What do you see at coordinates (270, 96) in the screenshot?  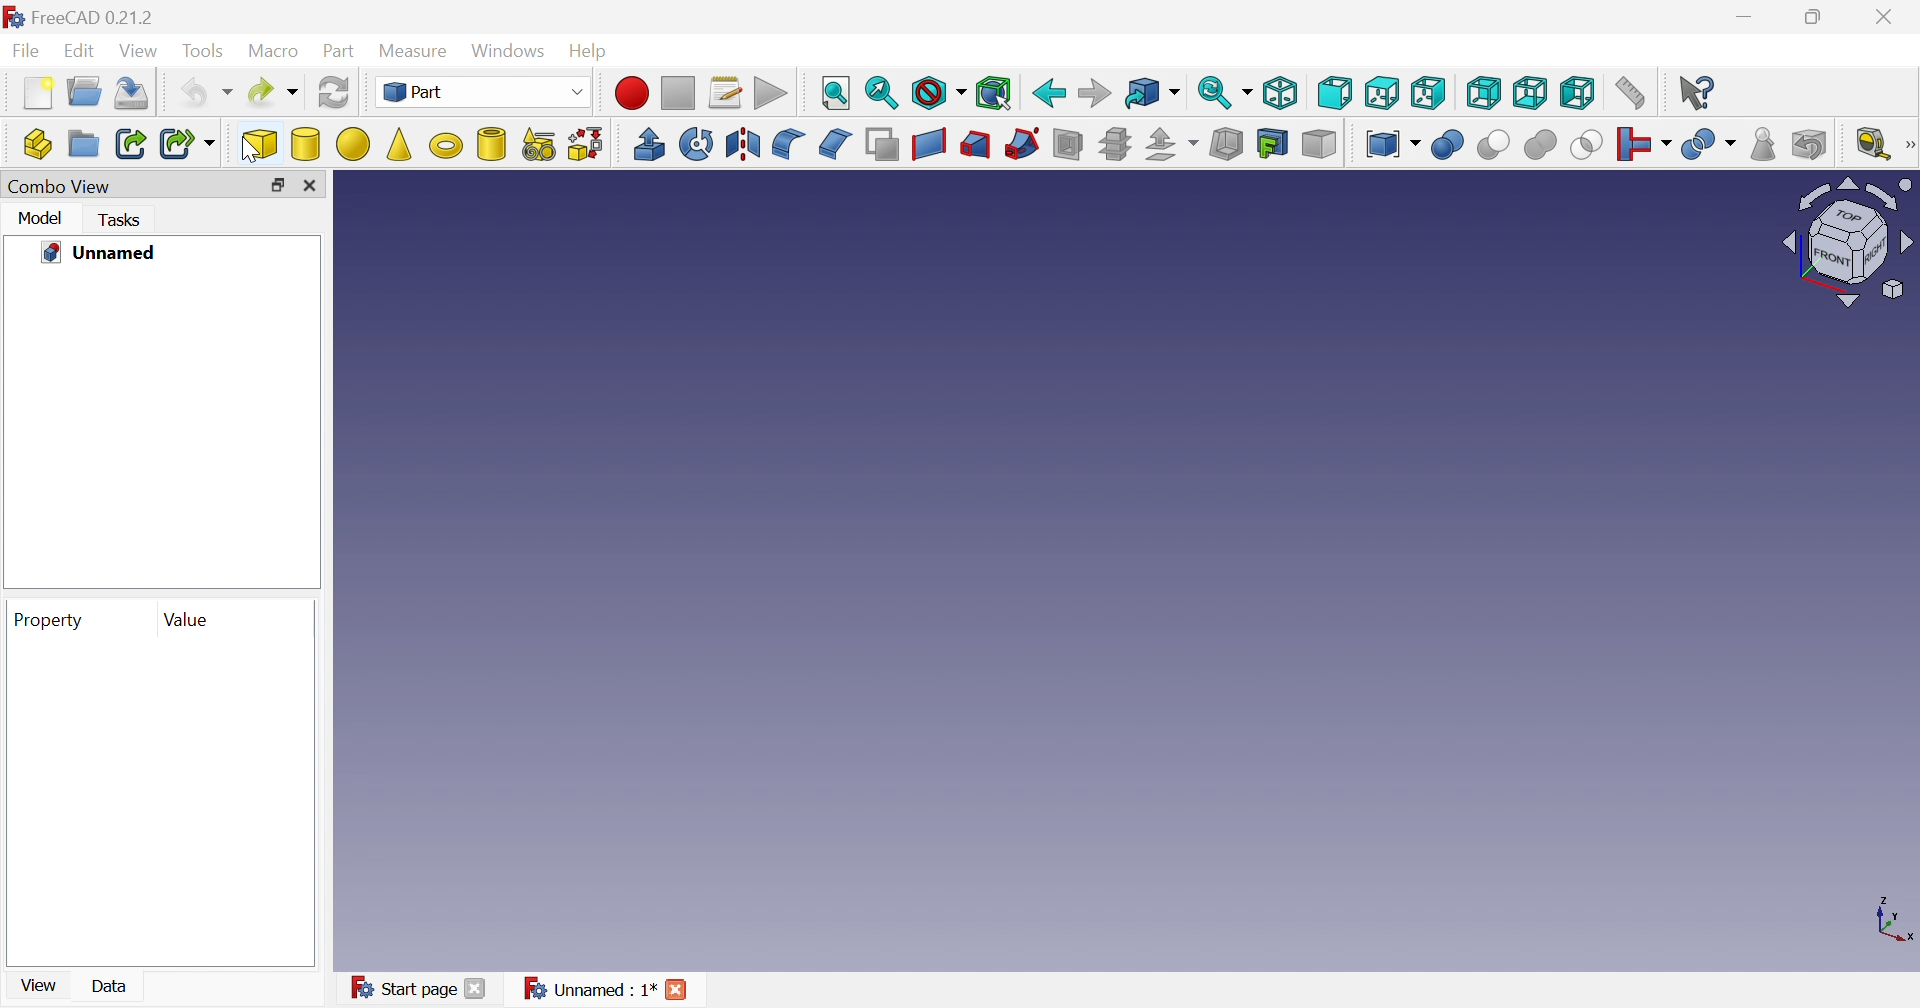 I see `Redo` at bounding box center [270, 96].